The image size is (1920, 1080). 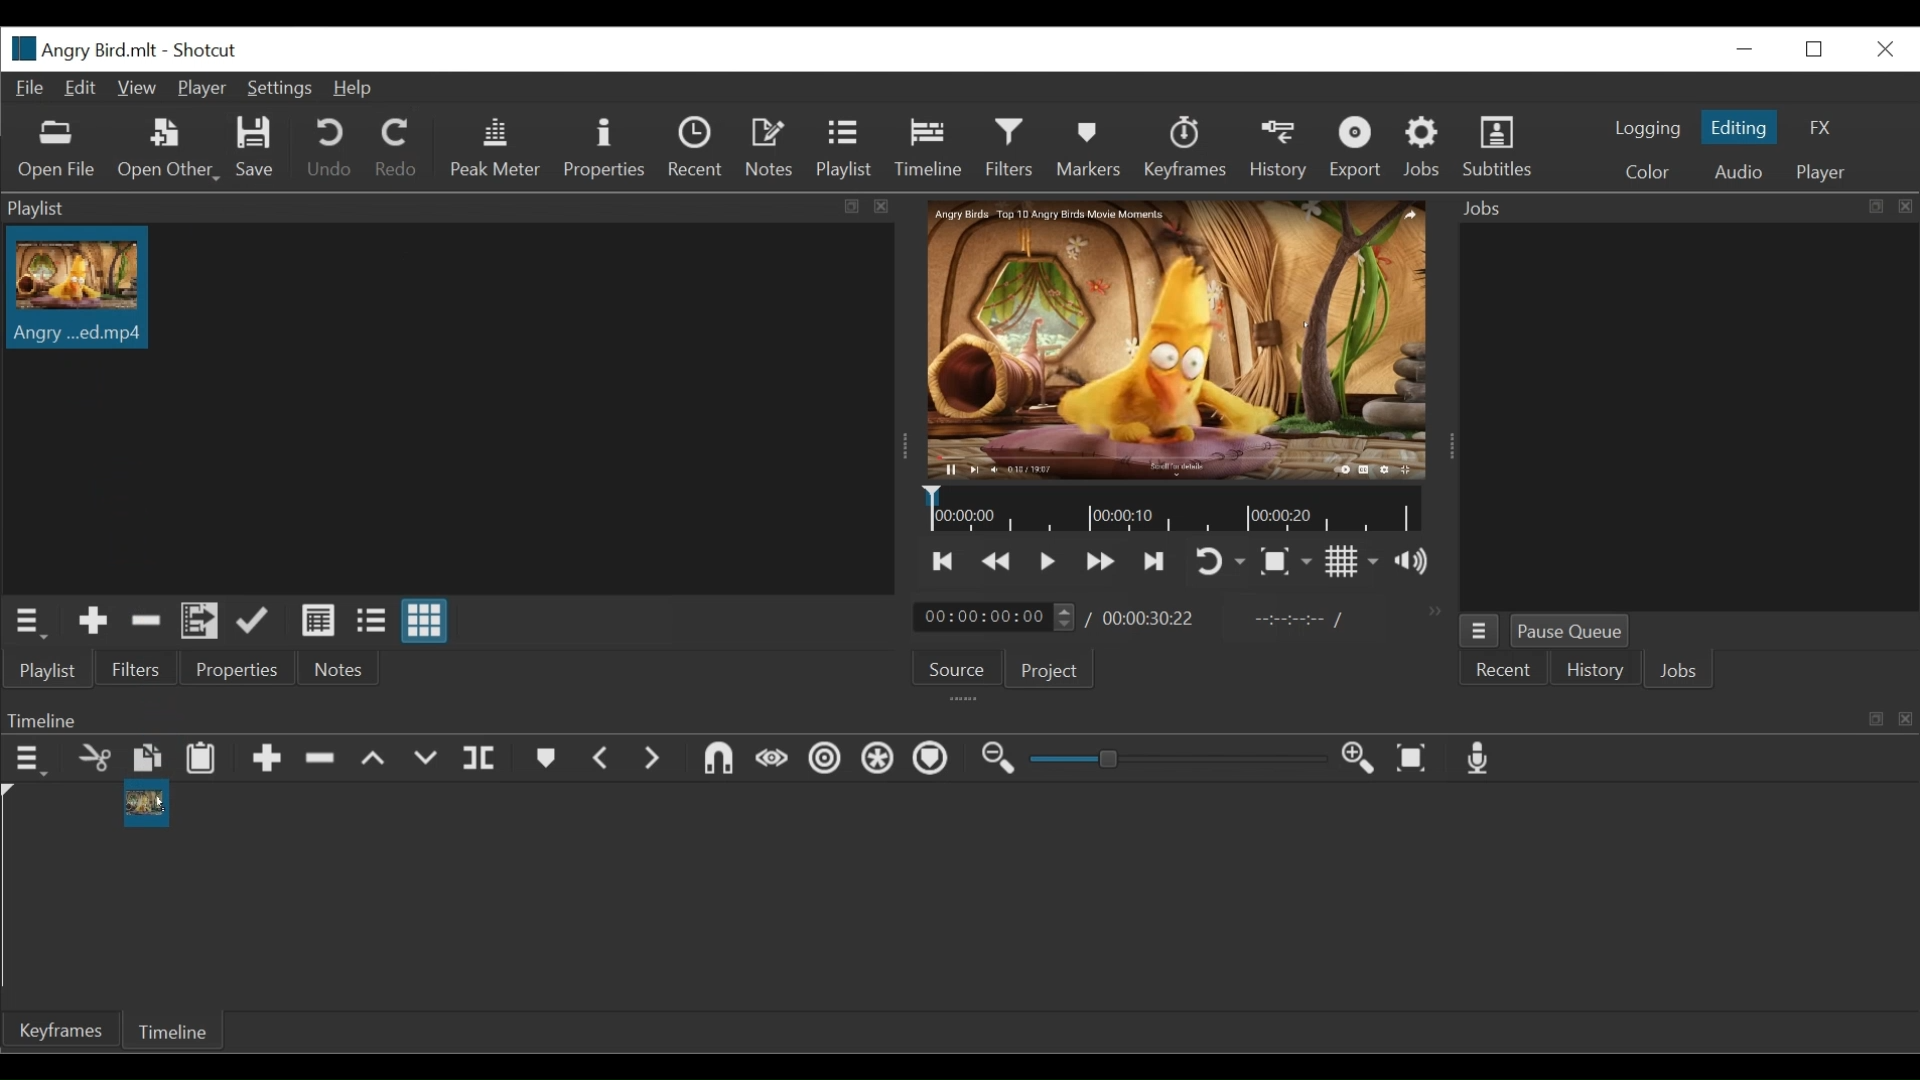 I want to click on color, so click(x=1646, y=173).